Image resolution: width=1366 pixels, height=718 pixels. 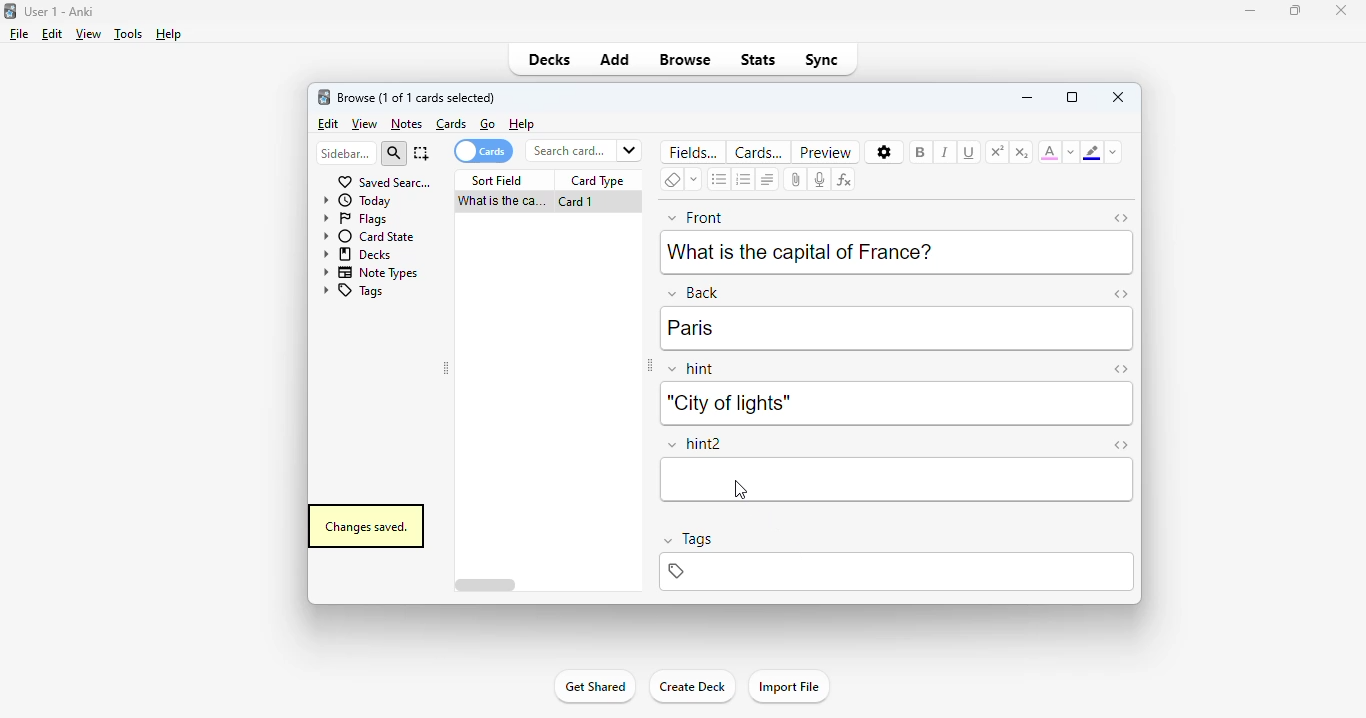 What do you see at coordinates (371, 272) in the screenshot?
I see `note types` at bounding box center [371, 272].